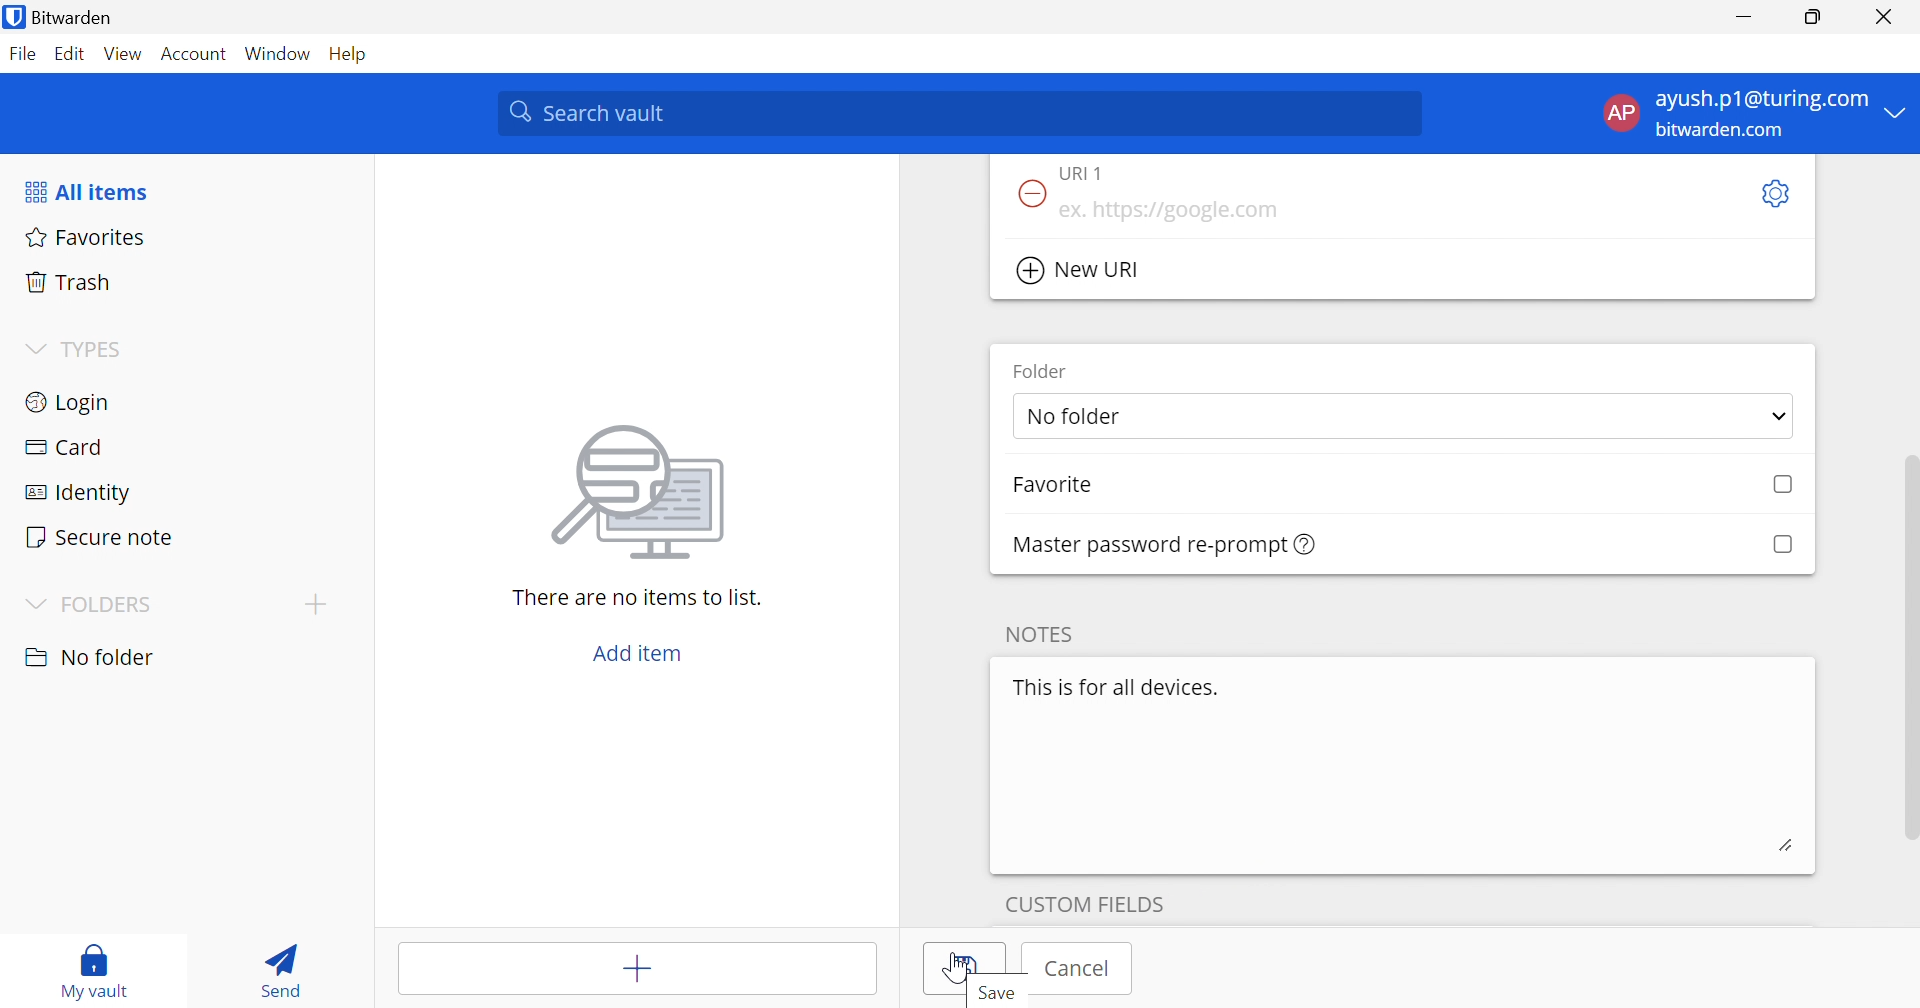 Image resolution: width=1920 pixels, height=1008 pixels. I want to click on Remove, so click(1028, 195).